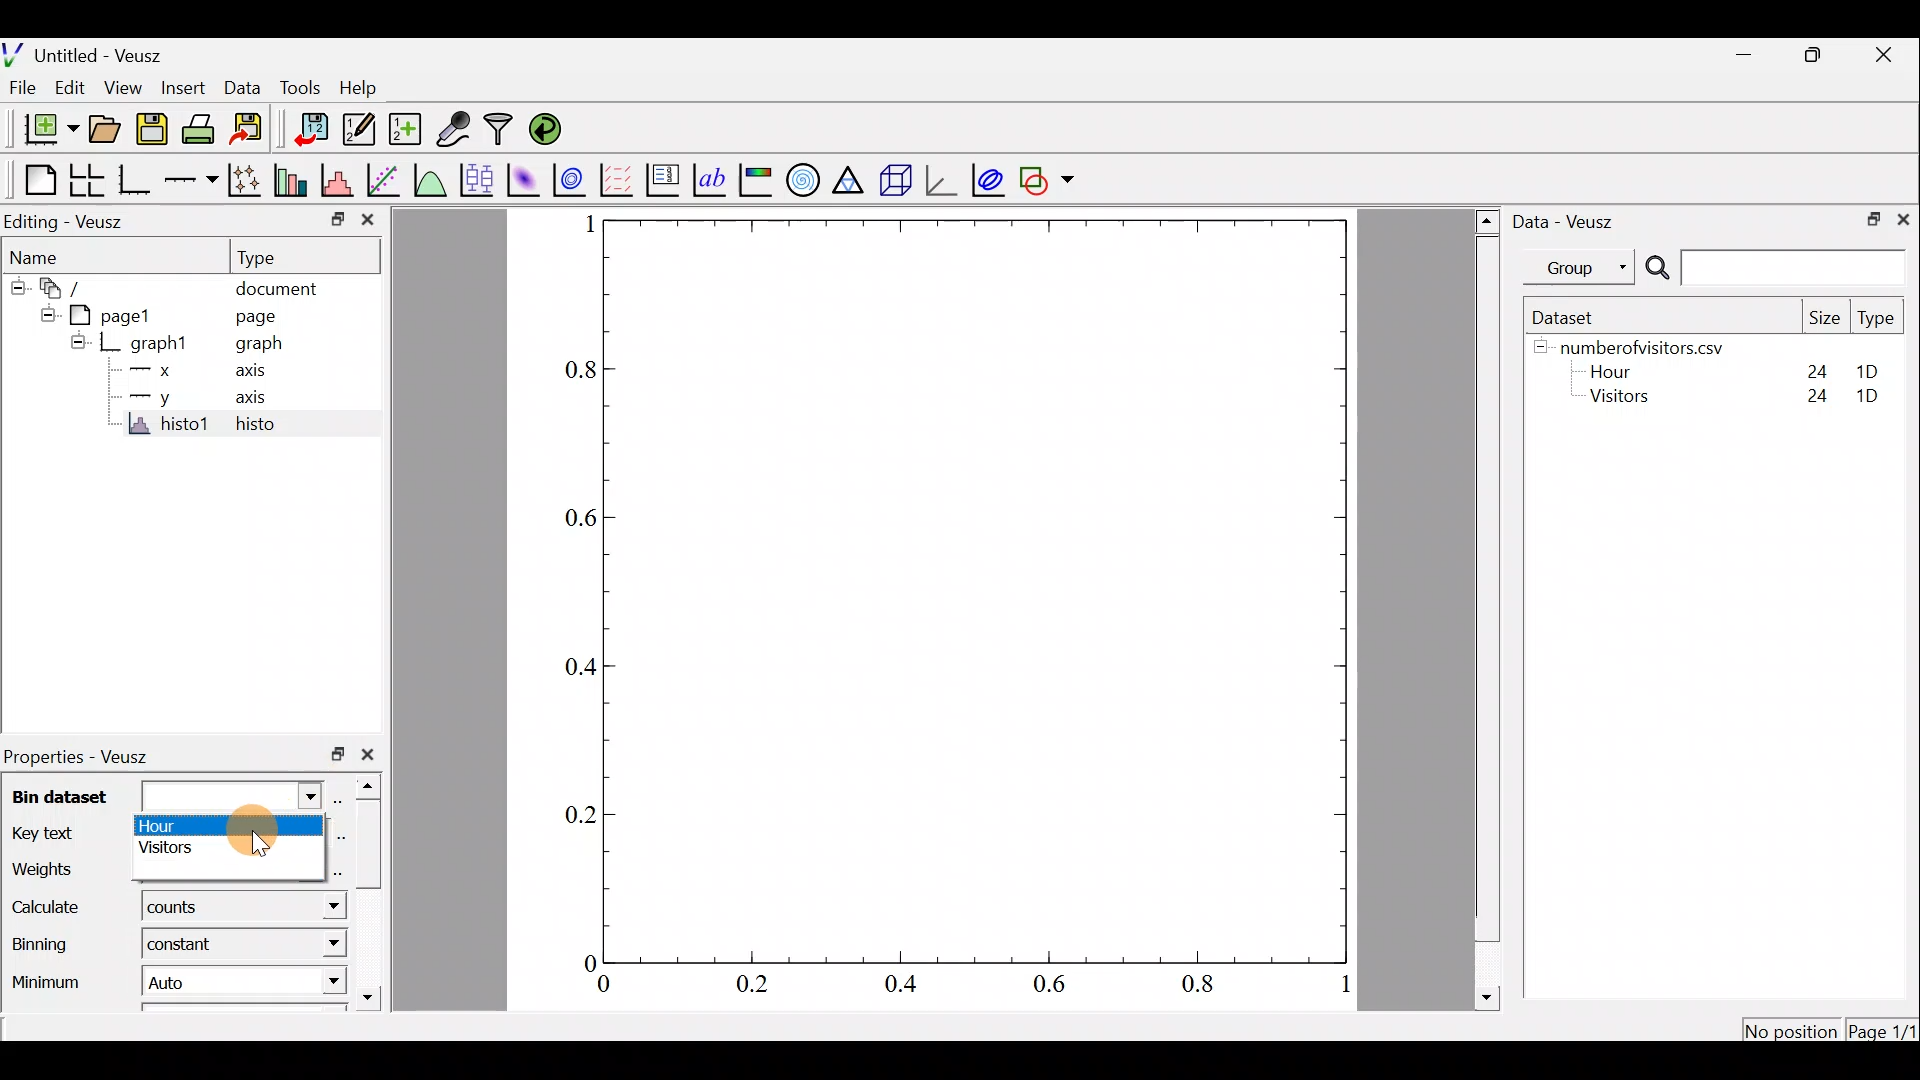 The image size is (1920, 1080). I want to click on 0.2, so click(755, 983).